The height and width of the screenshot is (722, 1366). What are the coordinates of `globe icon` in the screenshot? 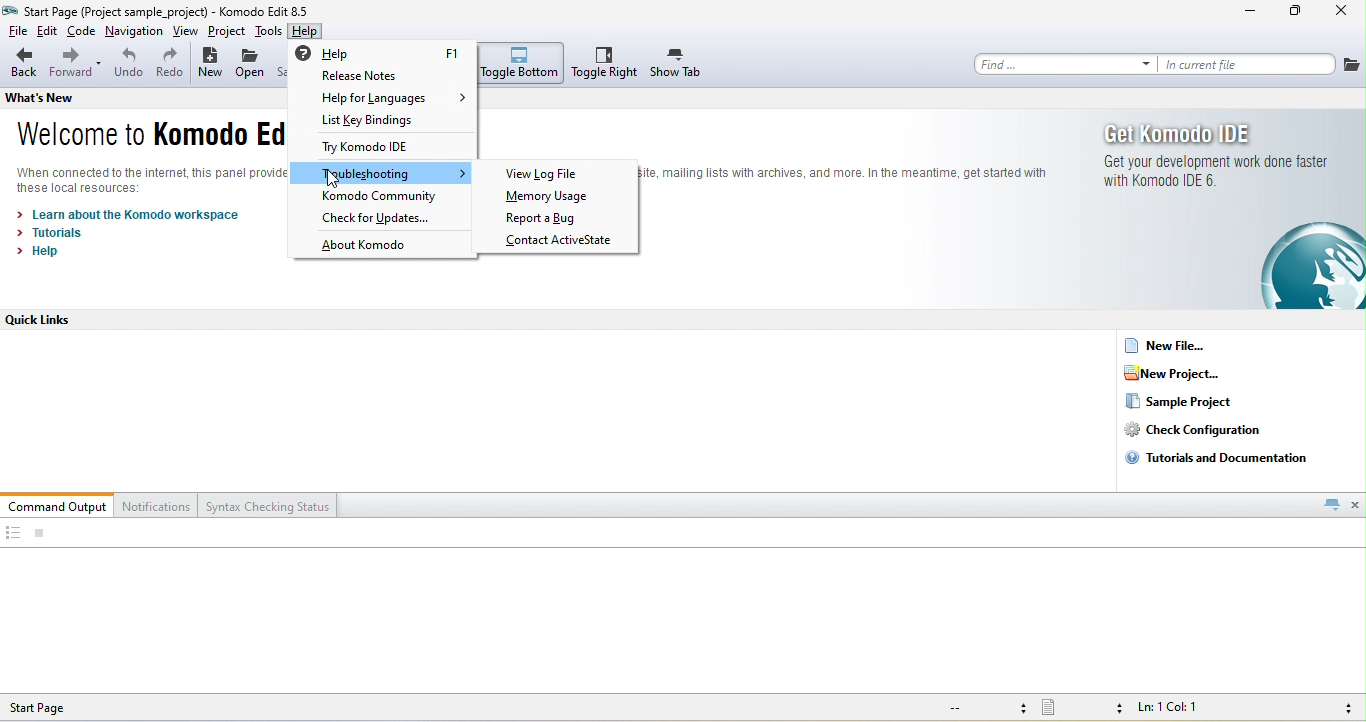 It's located at (1298, 266).